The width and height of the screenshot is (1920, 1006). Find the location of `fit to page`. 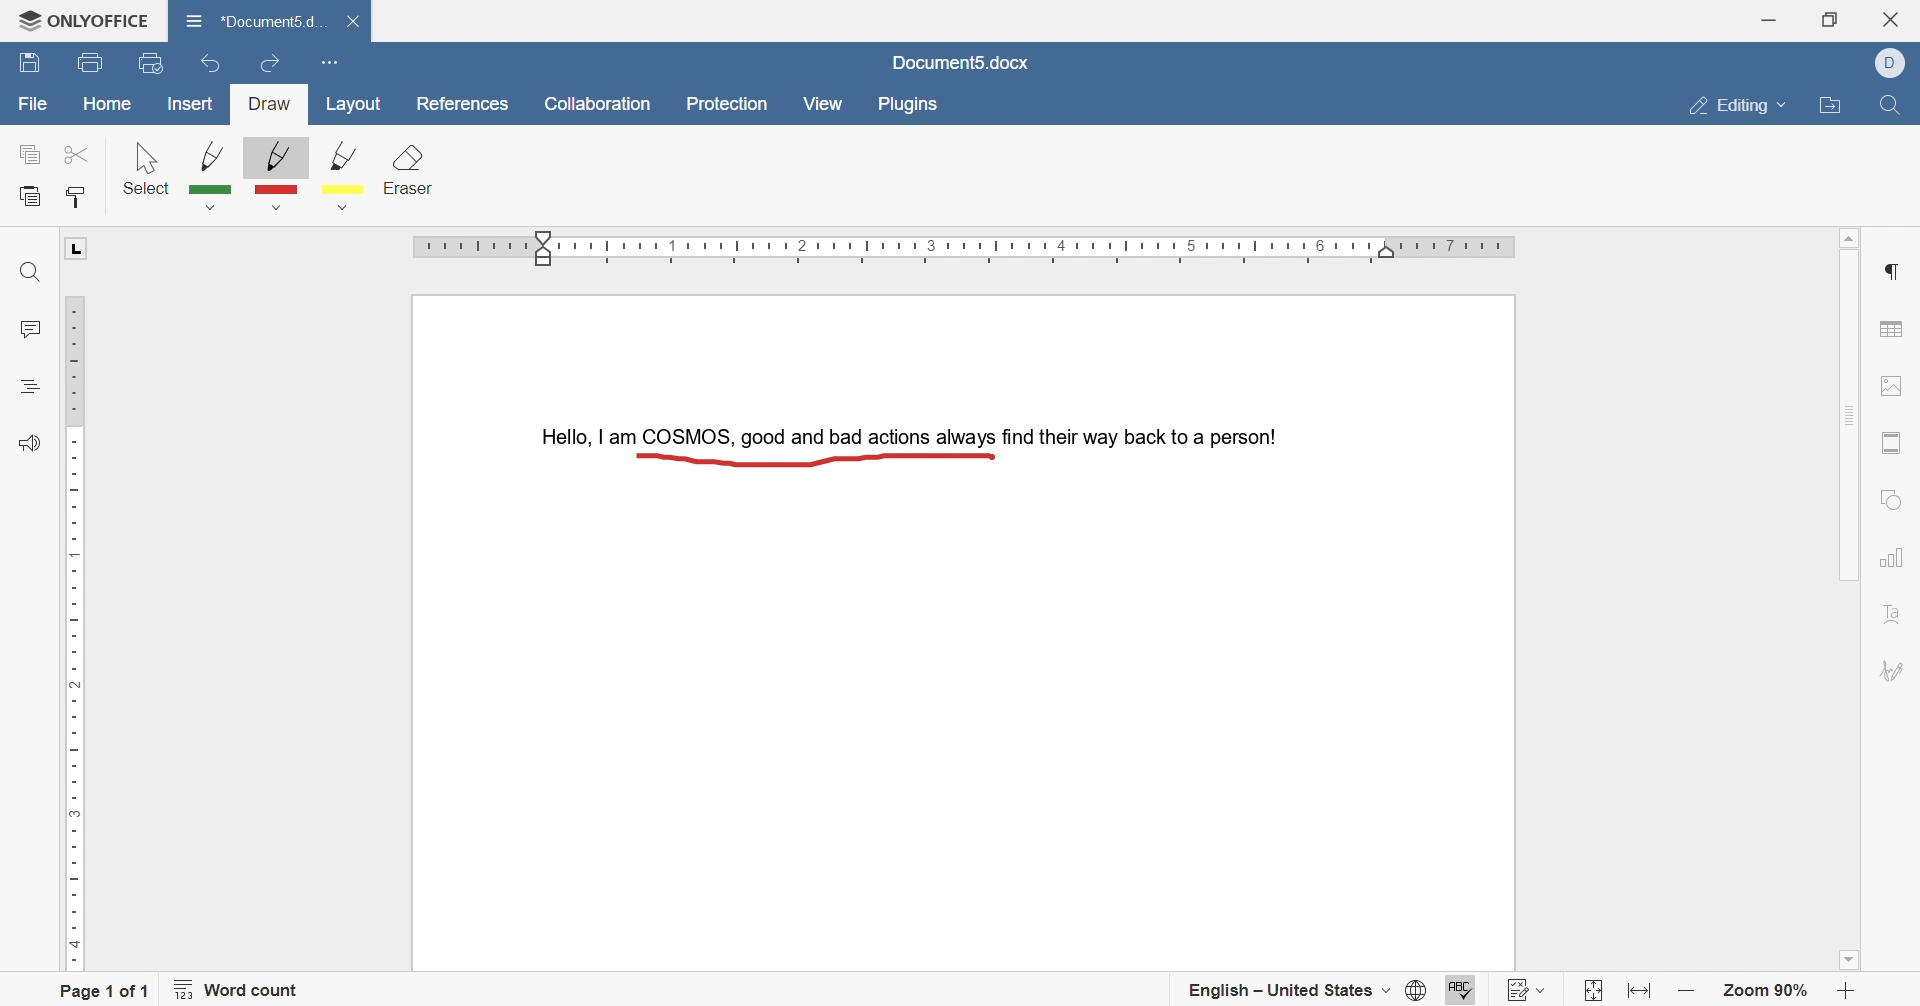

fit to page is located at coordinates (1588, 992).